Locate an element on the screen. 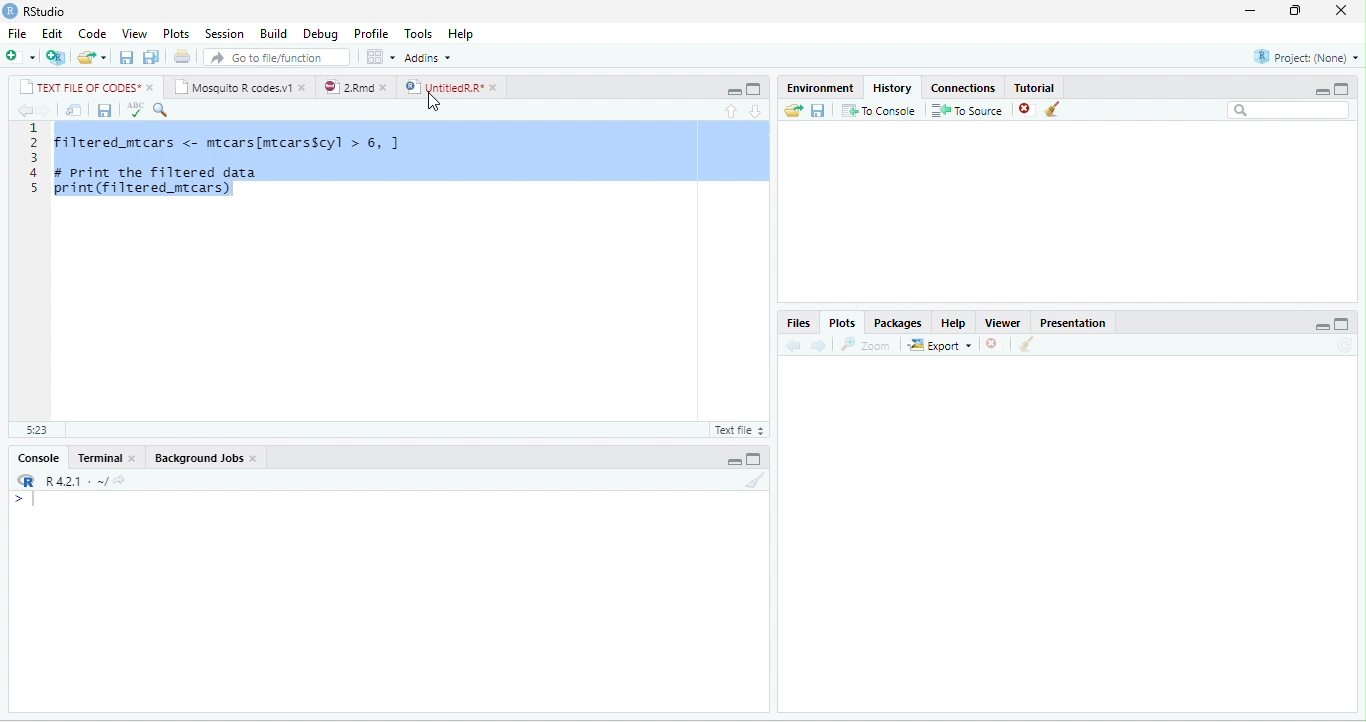 The image size is (1366, 722). minimize is located at coordinates (1250, 11).